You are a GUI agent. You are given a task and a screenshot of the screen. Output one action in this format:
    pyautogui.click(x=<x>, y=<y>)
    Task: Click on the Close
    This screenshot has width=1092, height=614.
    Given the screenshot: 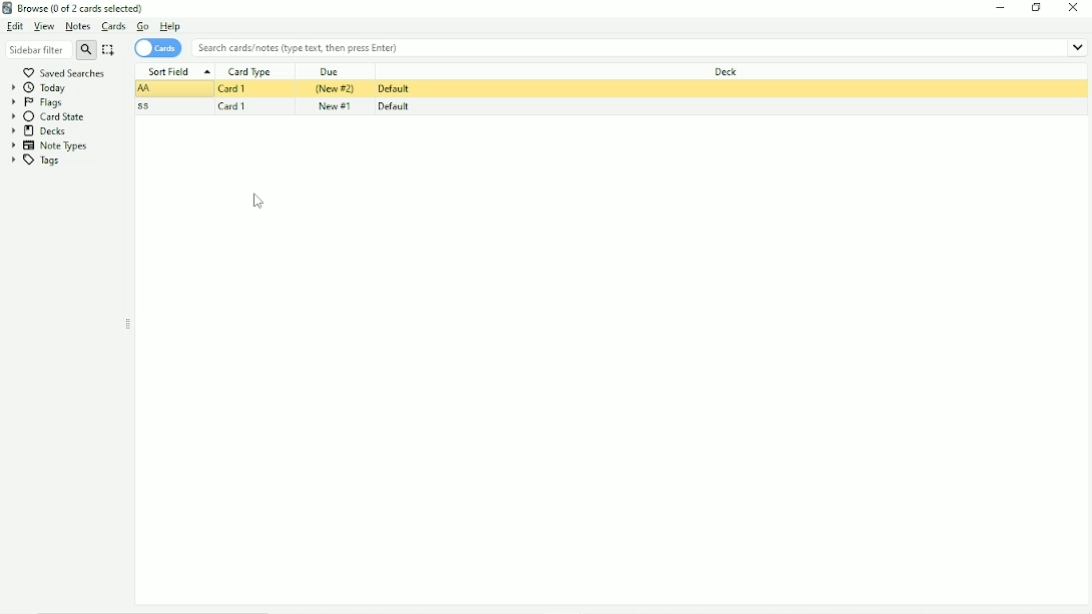 What is the action you would take?
    pyautogui.click(x=1072, y=9)
    